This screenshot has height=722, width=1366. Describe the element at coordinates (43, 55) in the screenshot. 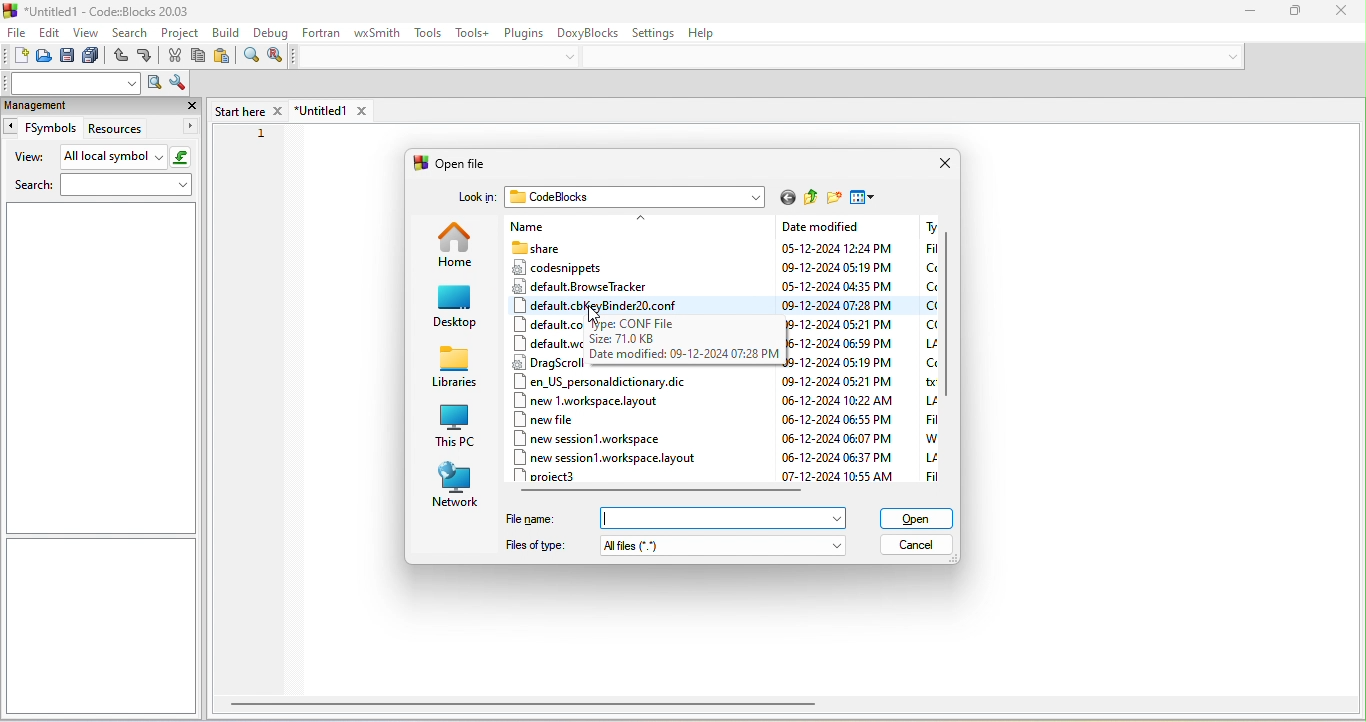

I see `open` at that location.